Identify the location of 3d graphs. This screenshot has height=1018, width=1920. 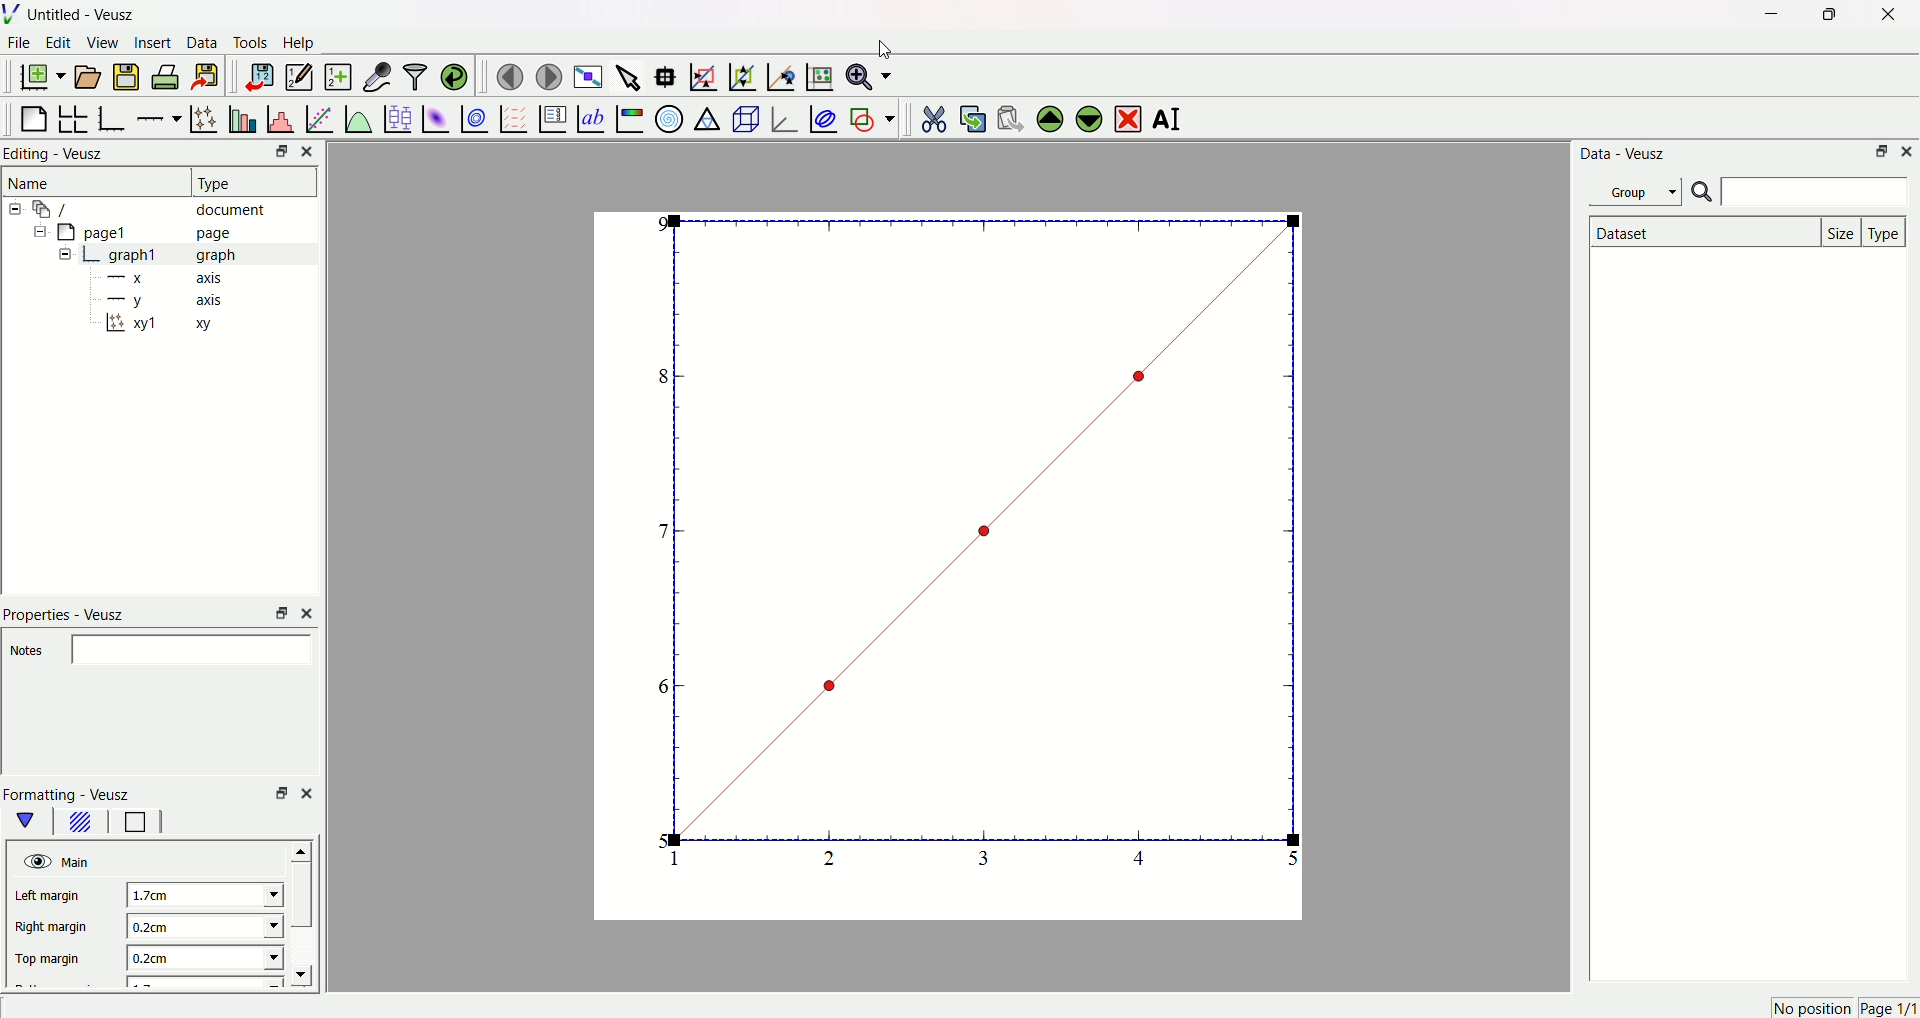
(783, 118).